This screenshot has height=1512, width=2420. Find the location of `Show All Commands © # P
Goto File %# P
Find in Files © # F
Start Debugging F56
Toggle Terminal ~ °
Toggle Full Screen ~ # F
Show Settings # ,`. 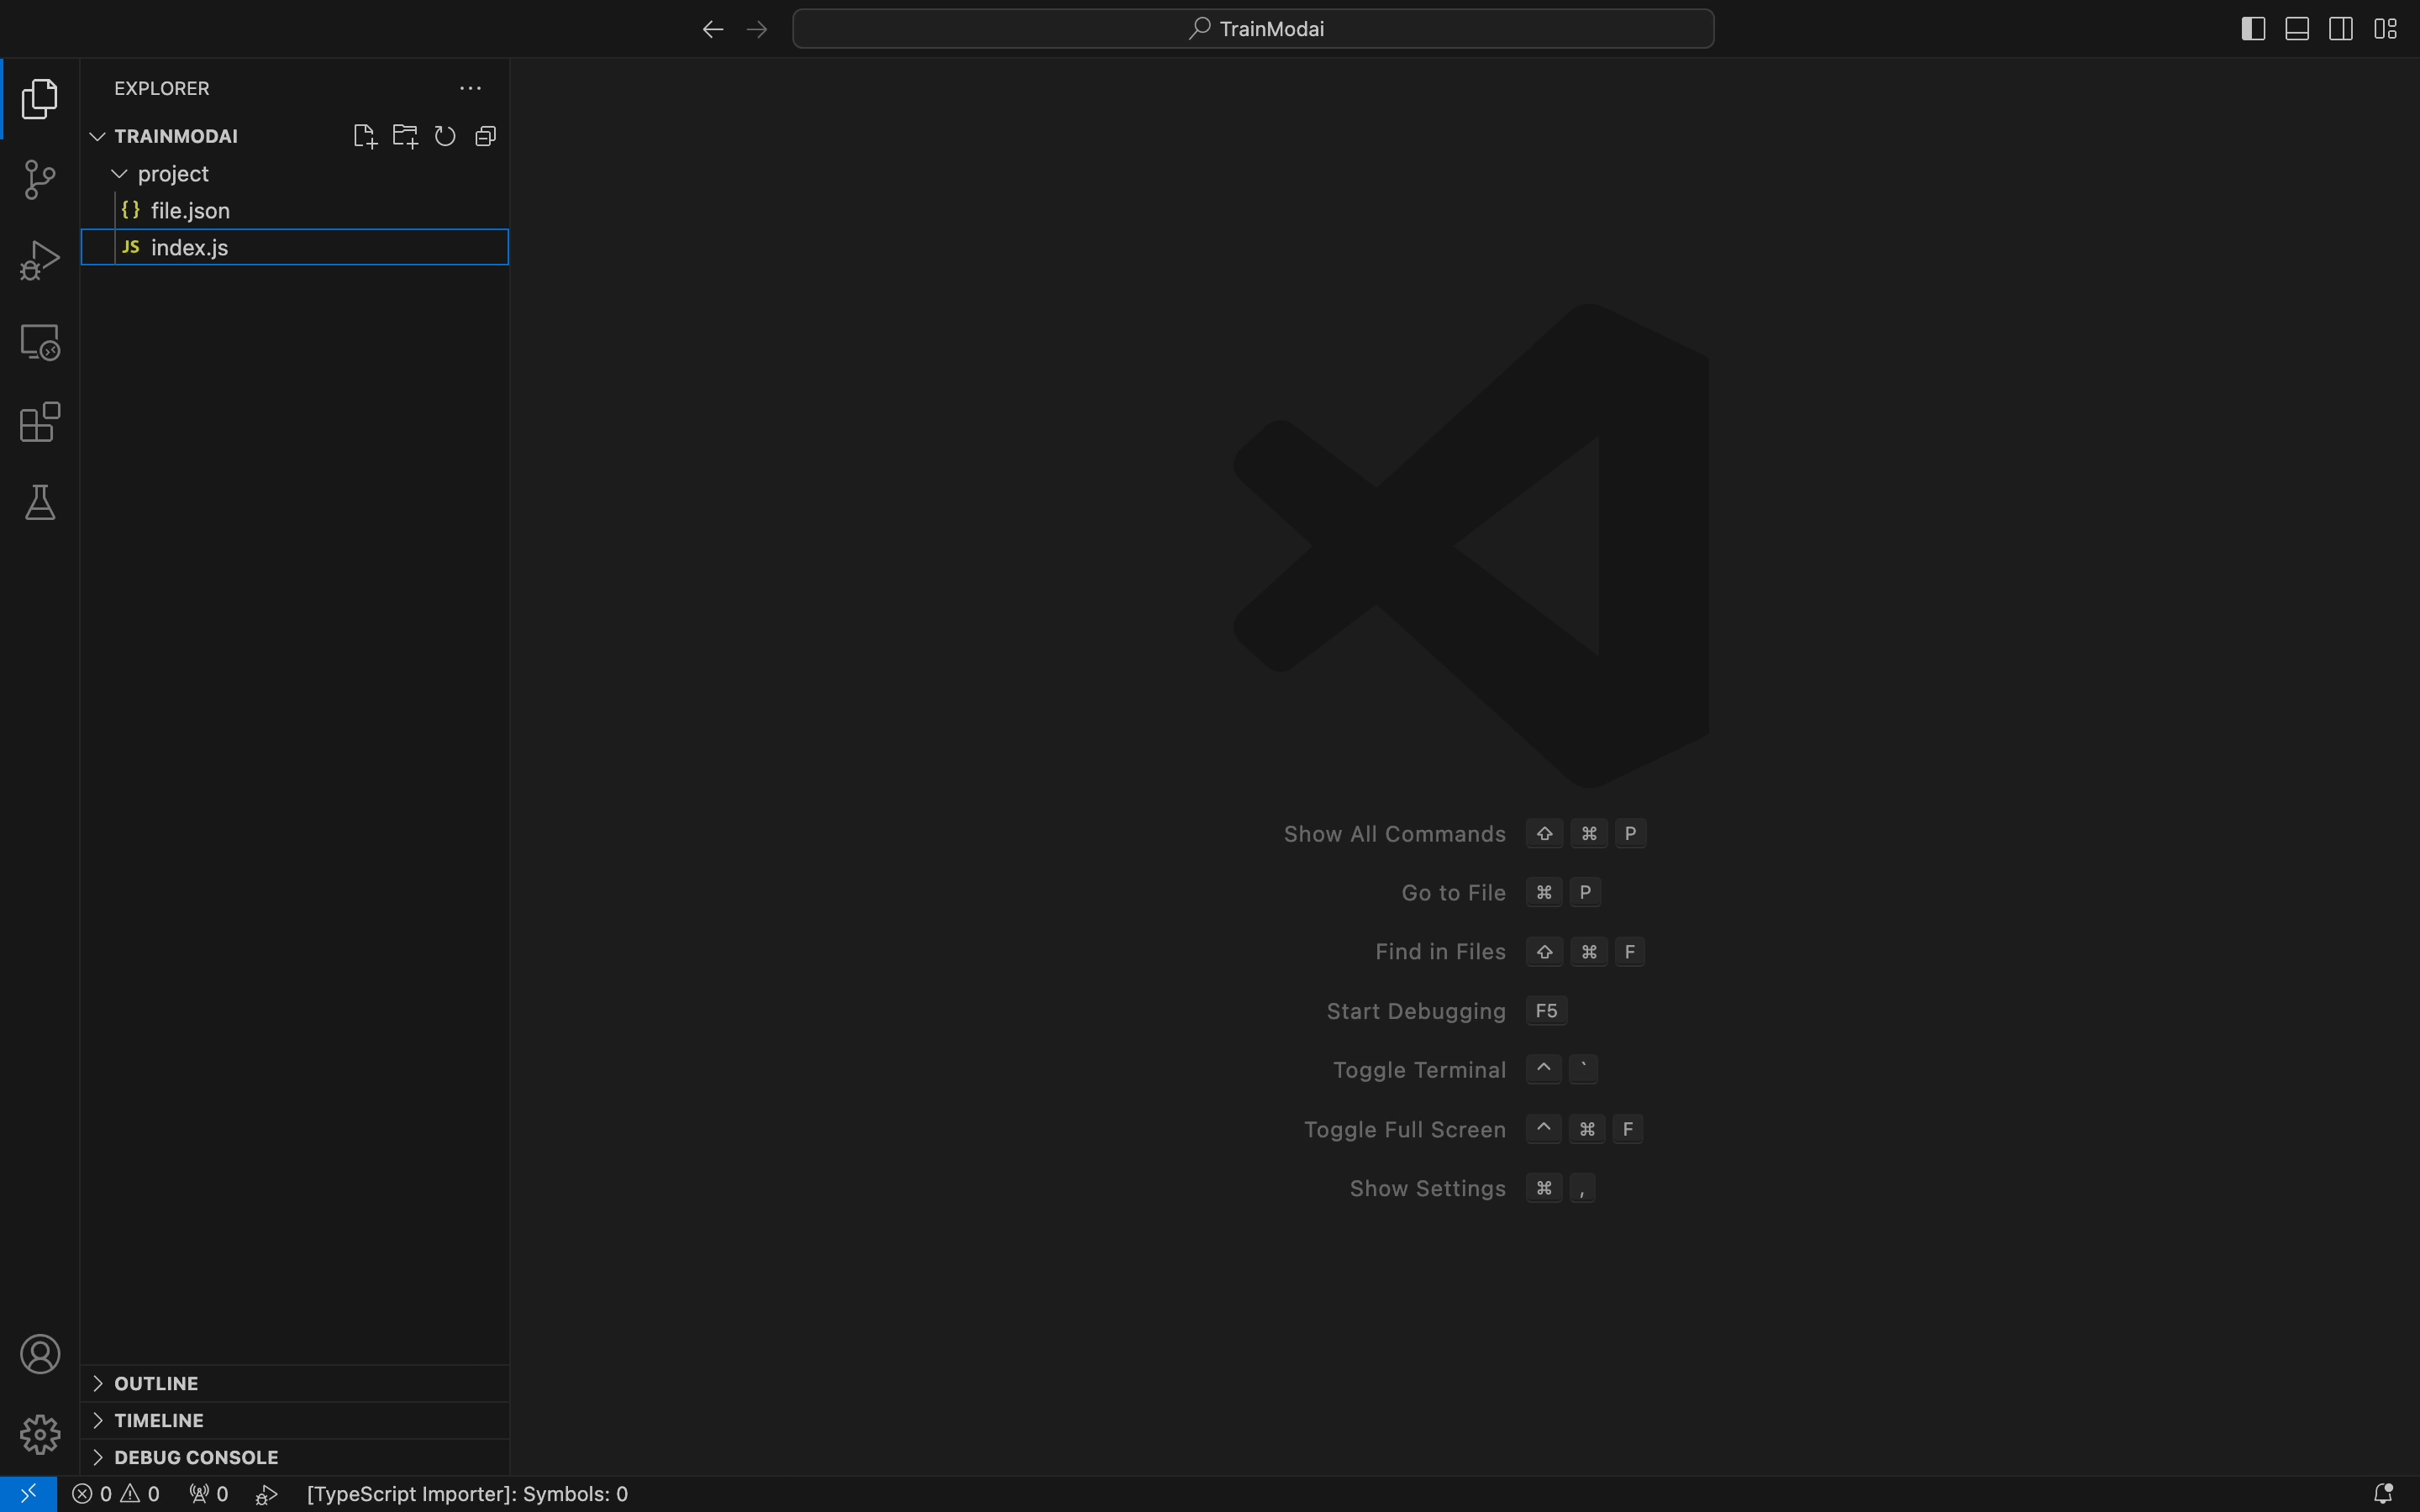

Show All Commands © # P
Goto File %# P
Find in Files © # F
Start Debugging F56
Toggle Terminal ~ °
Toggle Full Screen ~ # F
Show Settings # , is located at coordinates (1459, 835).